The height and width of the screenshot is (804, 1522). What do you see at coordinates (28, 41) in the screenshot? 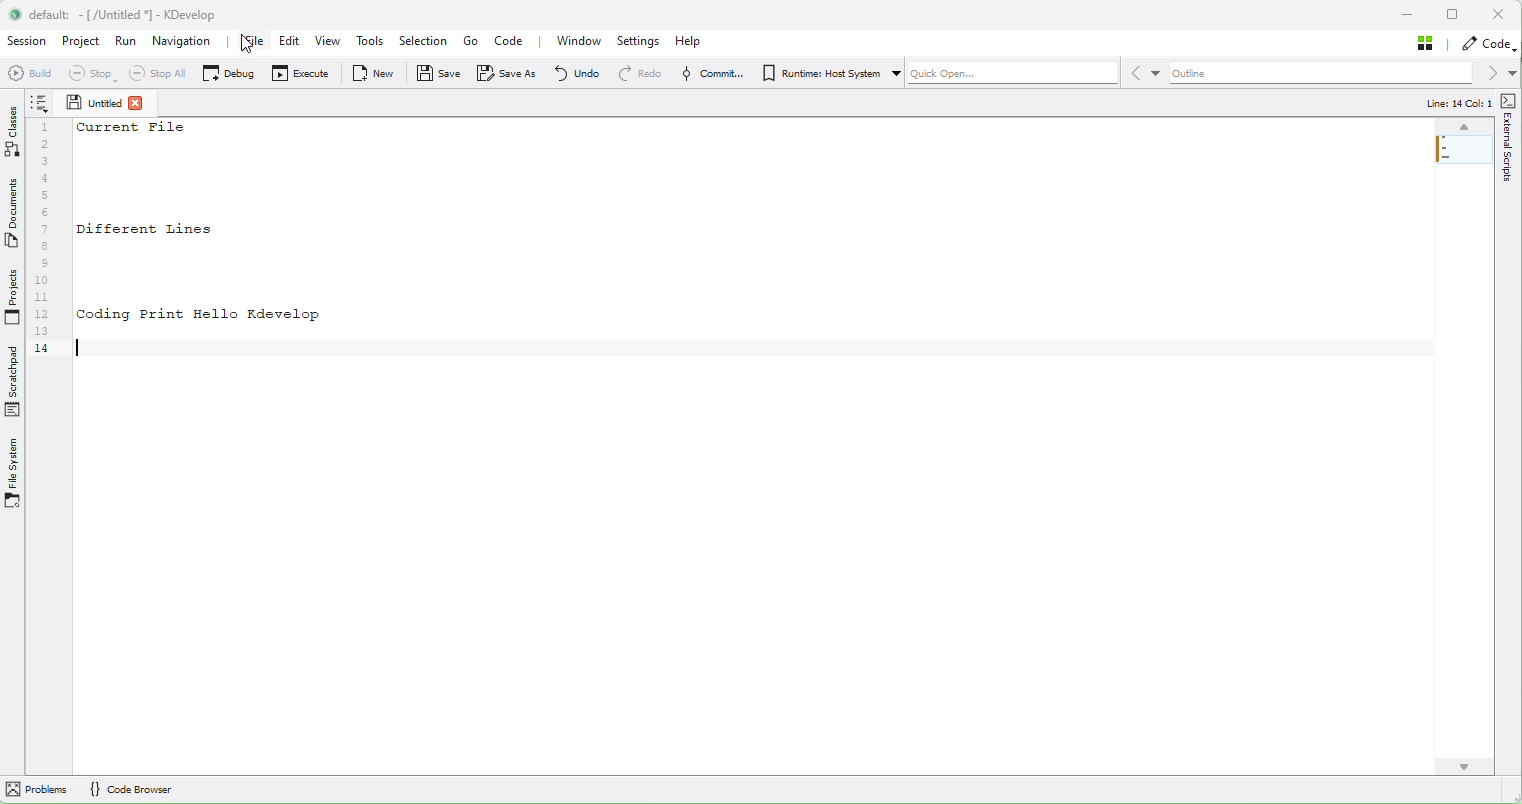
I see `Session` at bounding box center [28, 41].